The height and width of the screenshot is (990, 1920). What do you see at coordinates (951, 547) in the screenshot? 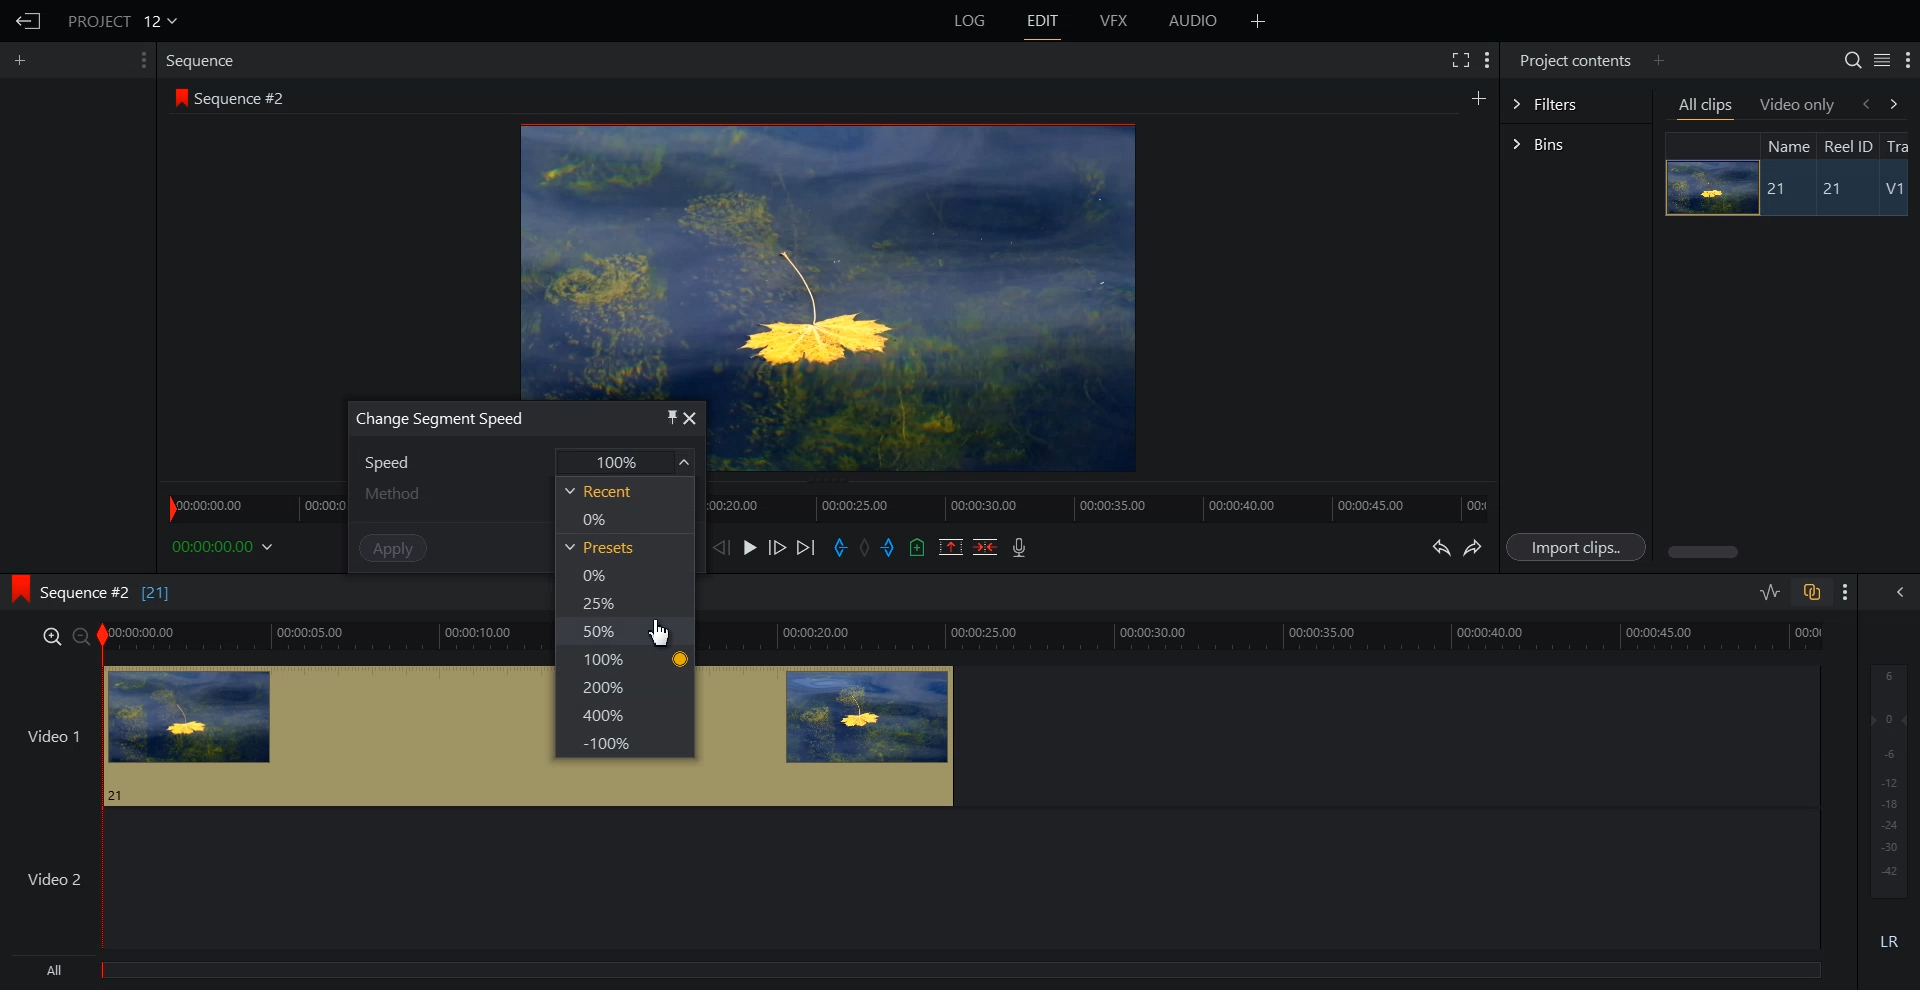
I see `Remove Mark Section` at bounding box center [951, 547].